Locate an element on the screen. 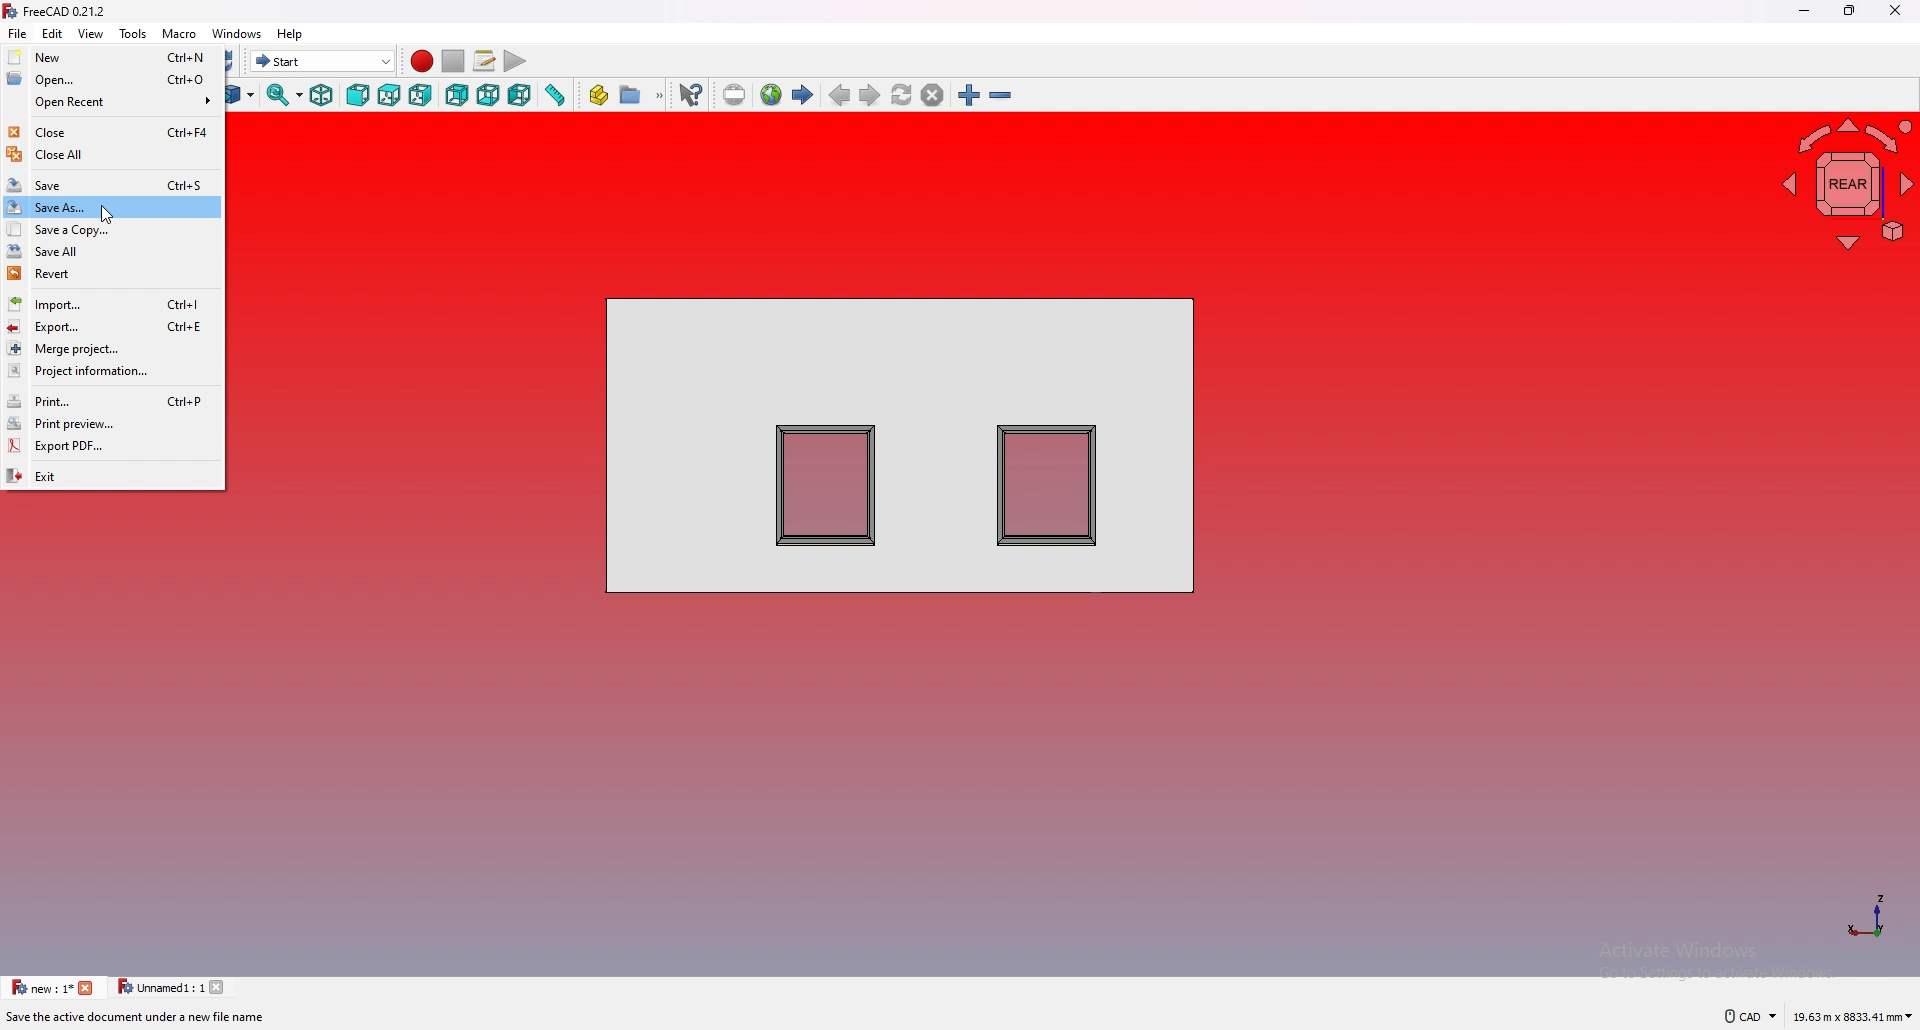 The image size is (1920, 1030). left is located at coordinates (519, 96).